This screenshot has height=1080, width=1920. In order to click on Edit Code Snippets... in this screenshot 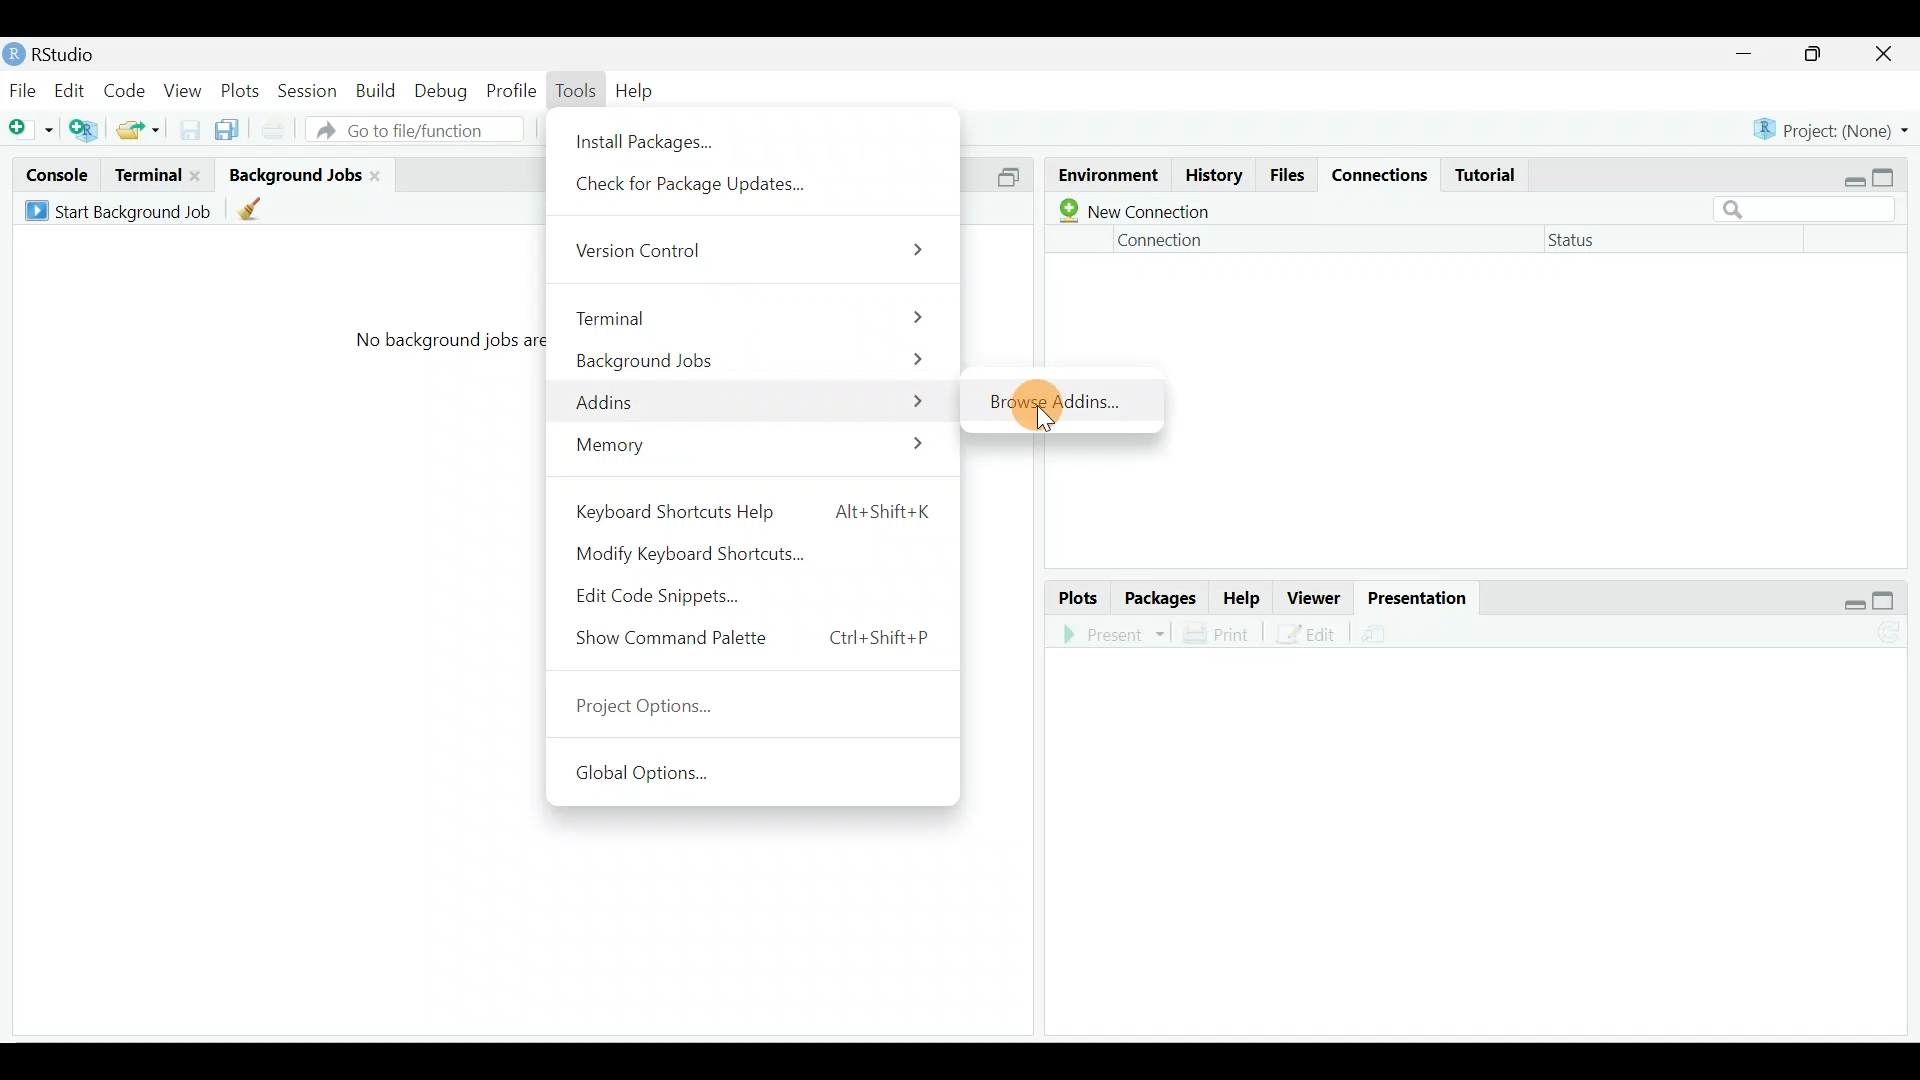, I will do `click(670, 595)`.